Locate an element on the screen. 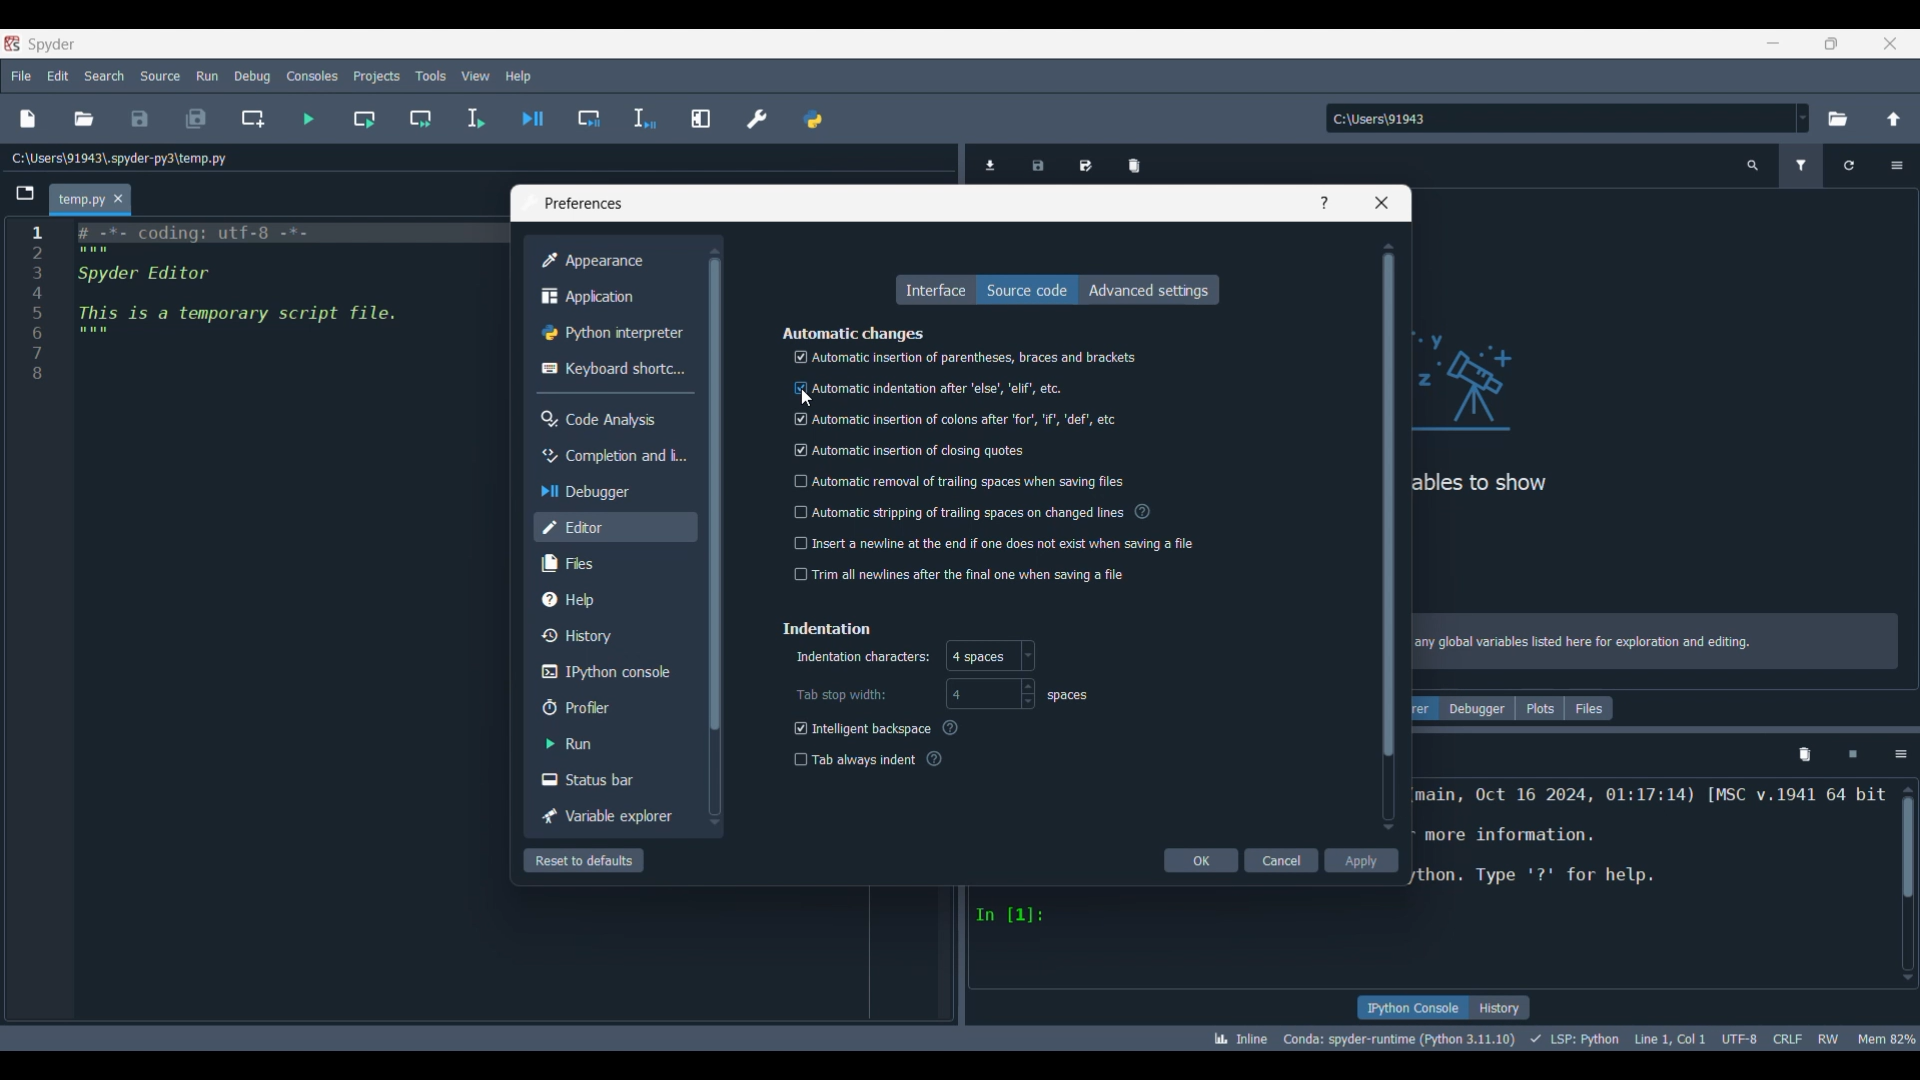  Change to parent directory is located at coordinates (1895, 119).